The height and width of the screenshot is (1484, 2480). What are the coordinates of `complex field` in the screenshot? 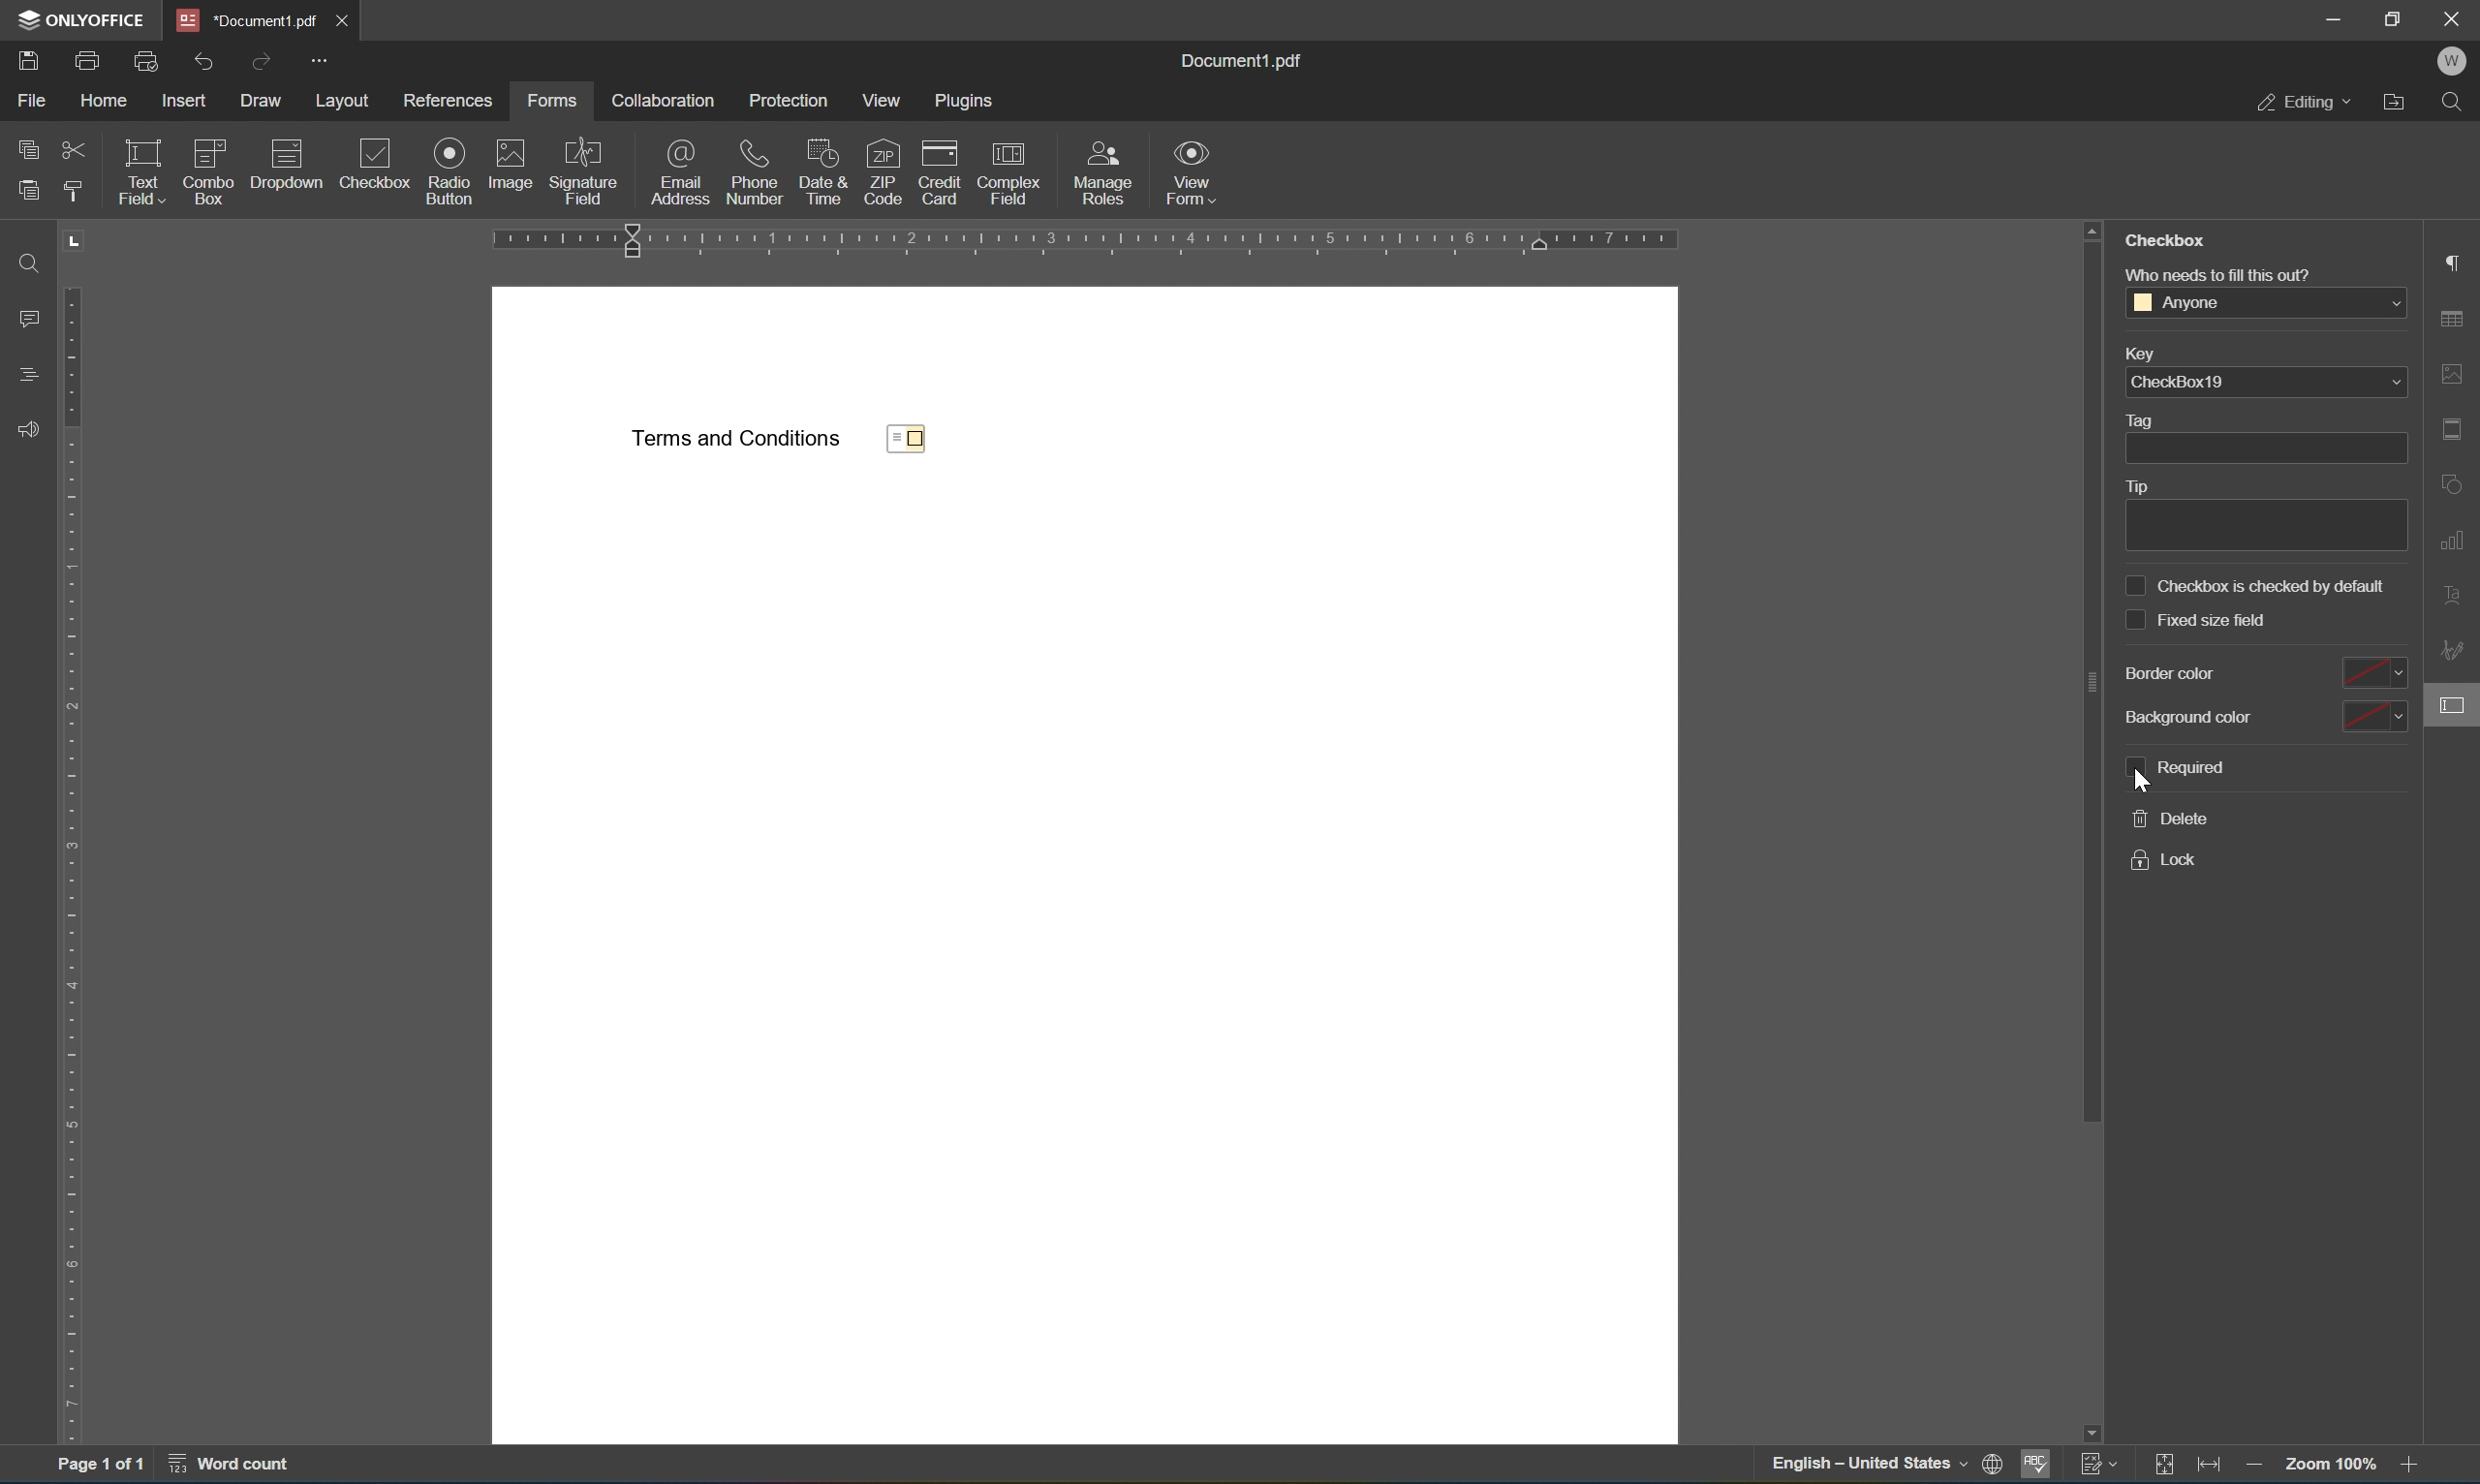 It's located at (1009, 170).